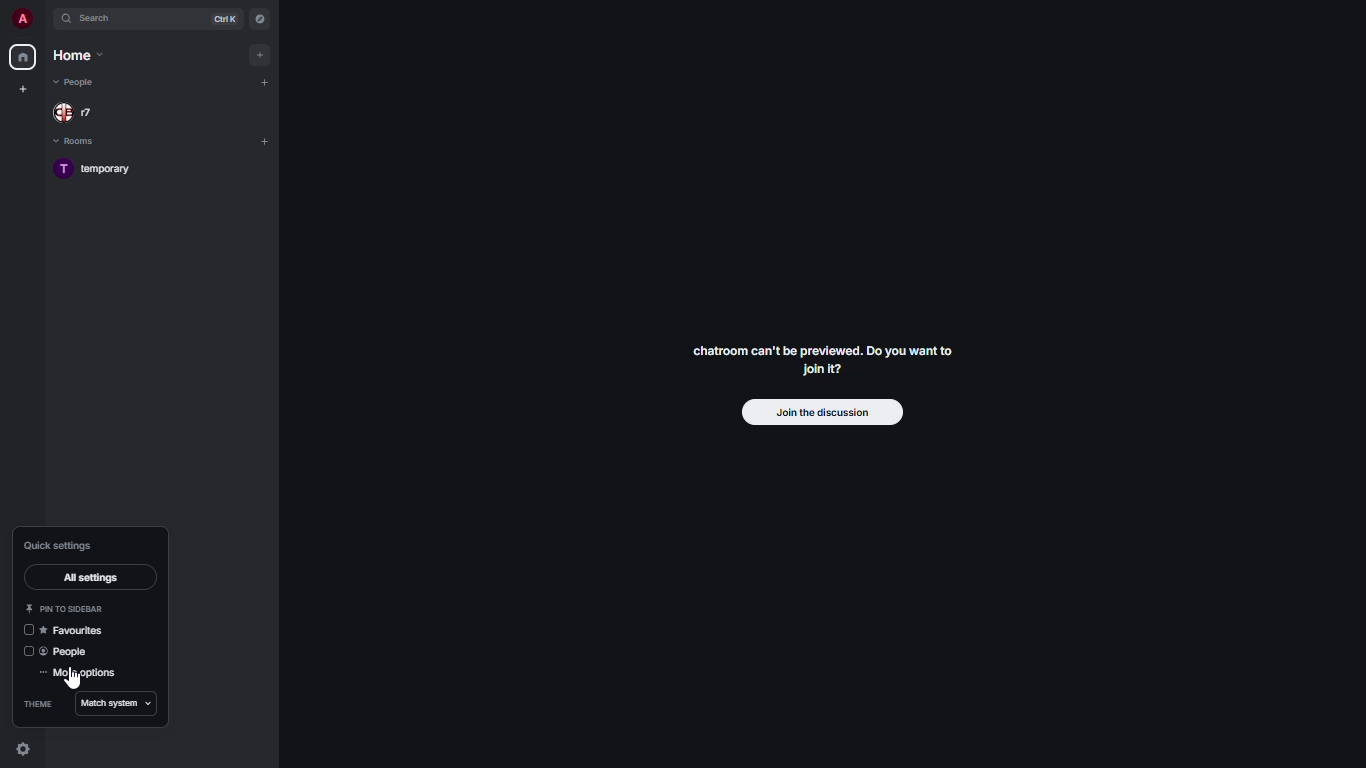  Describe the element at coordinates (28, 630) in the screenshot. I see `disabled` at that location.